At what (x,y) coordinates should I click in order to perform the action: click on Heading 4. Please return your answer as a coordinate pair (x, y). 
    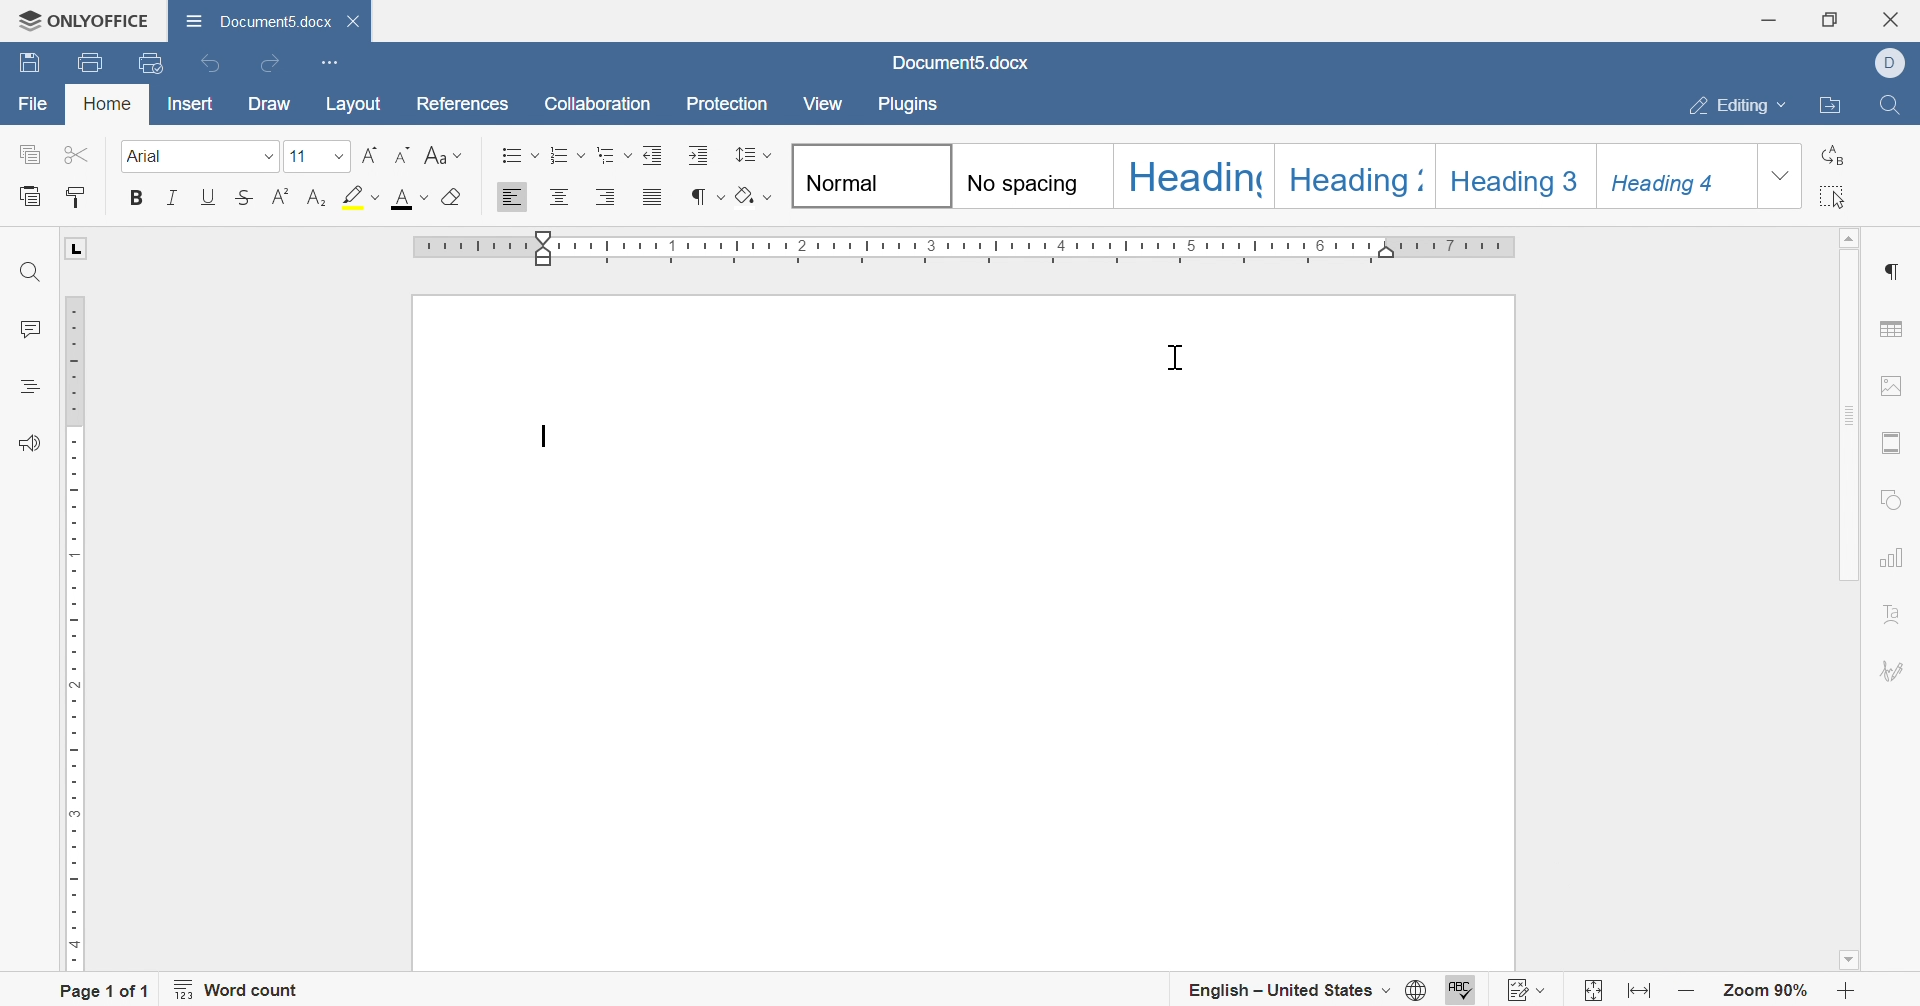
    Looking at the image, I should click on (1672, 175).